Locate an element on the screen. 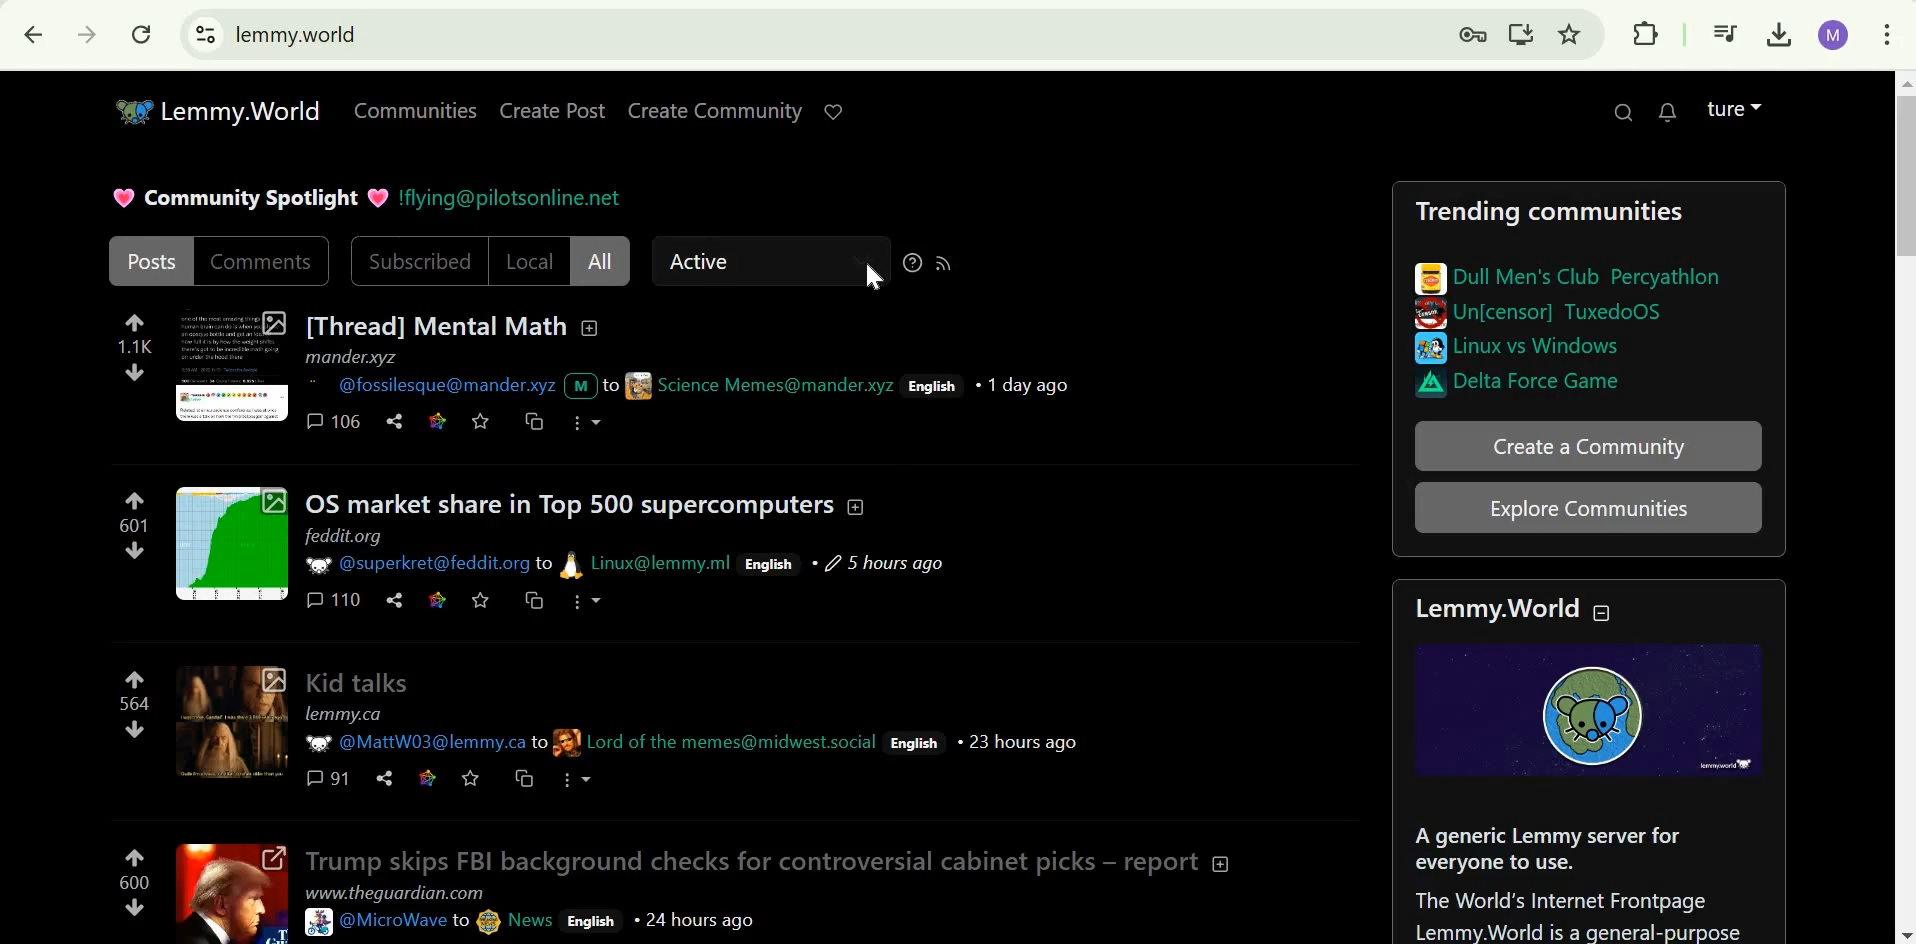 The width and height of the screenshot is (1916, 944). Comments is located at coordinates (259, 258).